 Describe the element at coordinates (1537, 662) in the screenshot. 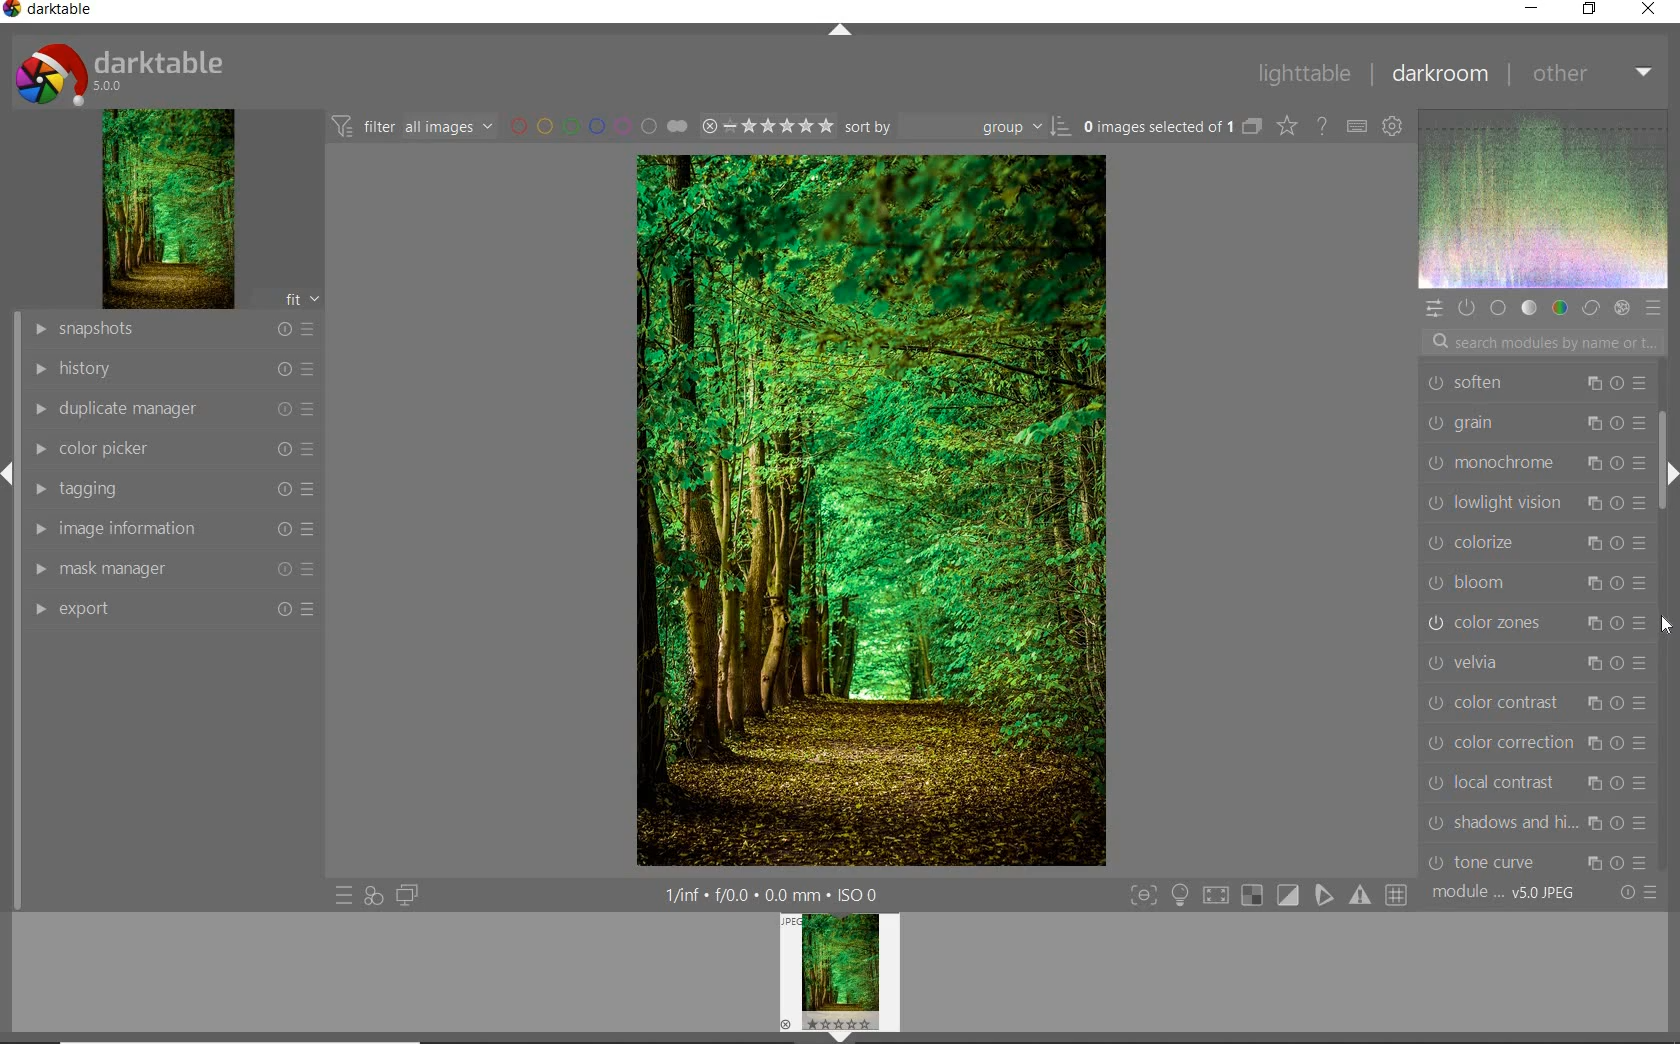

I see `velvia` at that location.